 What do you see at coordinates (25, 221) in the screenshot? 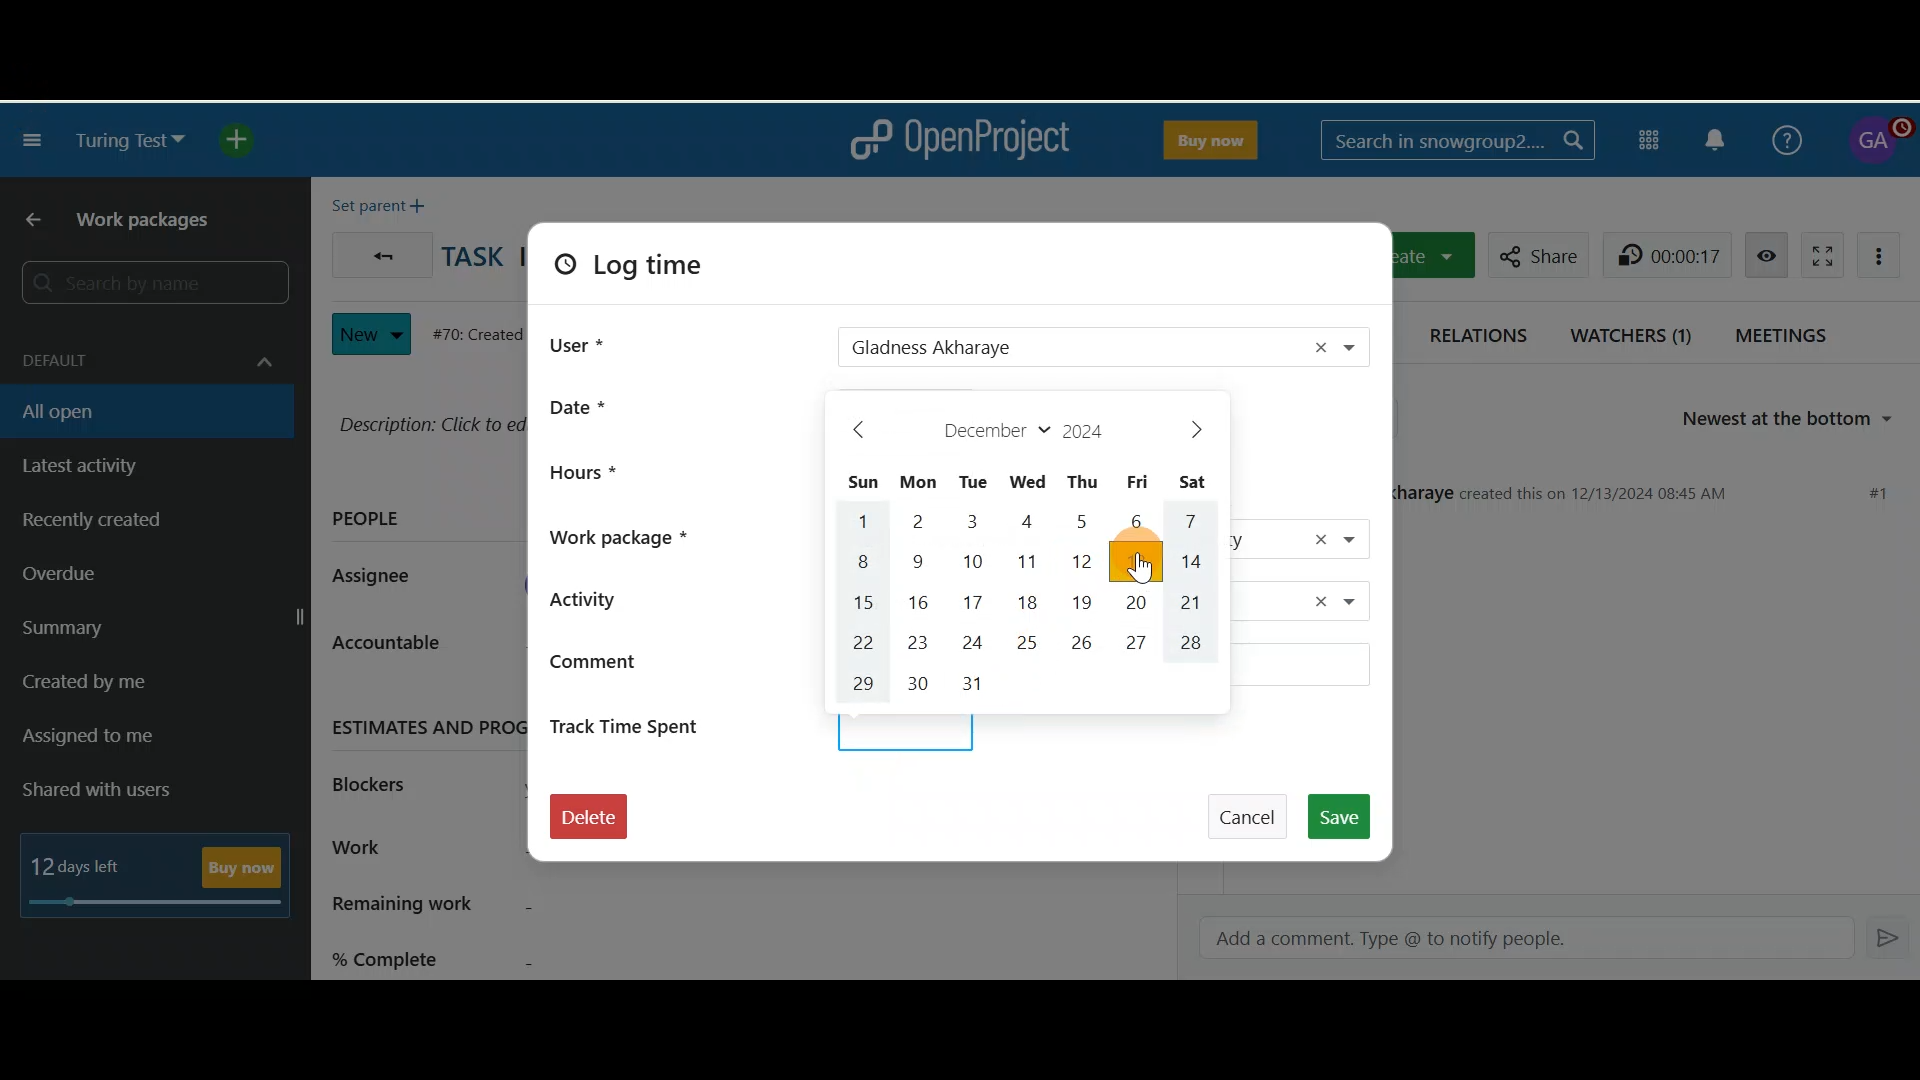
I see `Back` at bounding box center [25, 221].